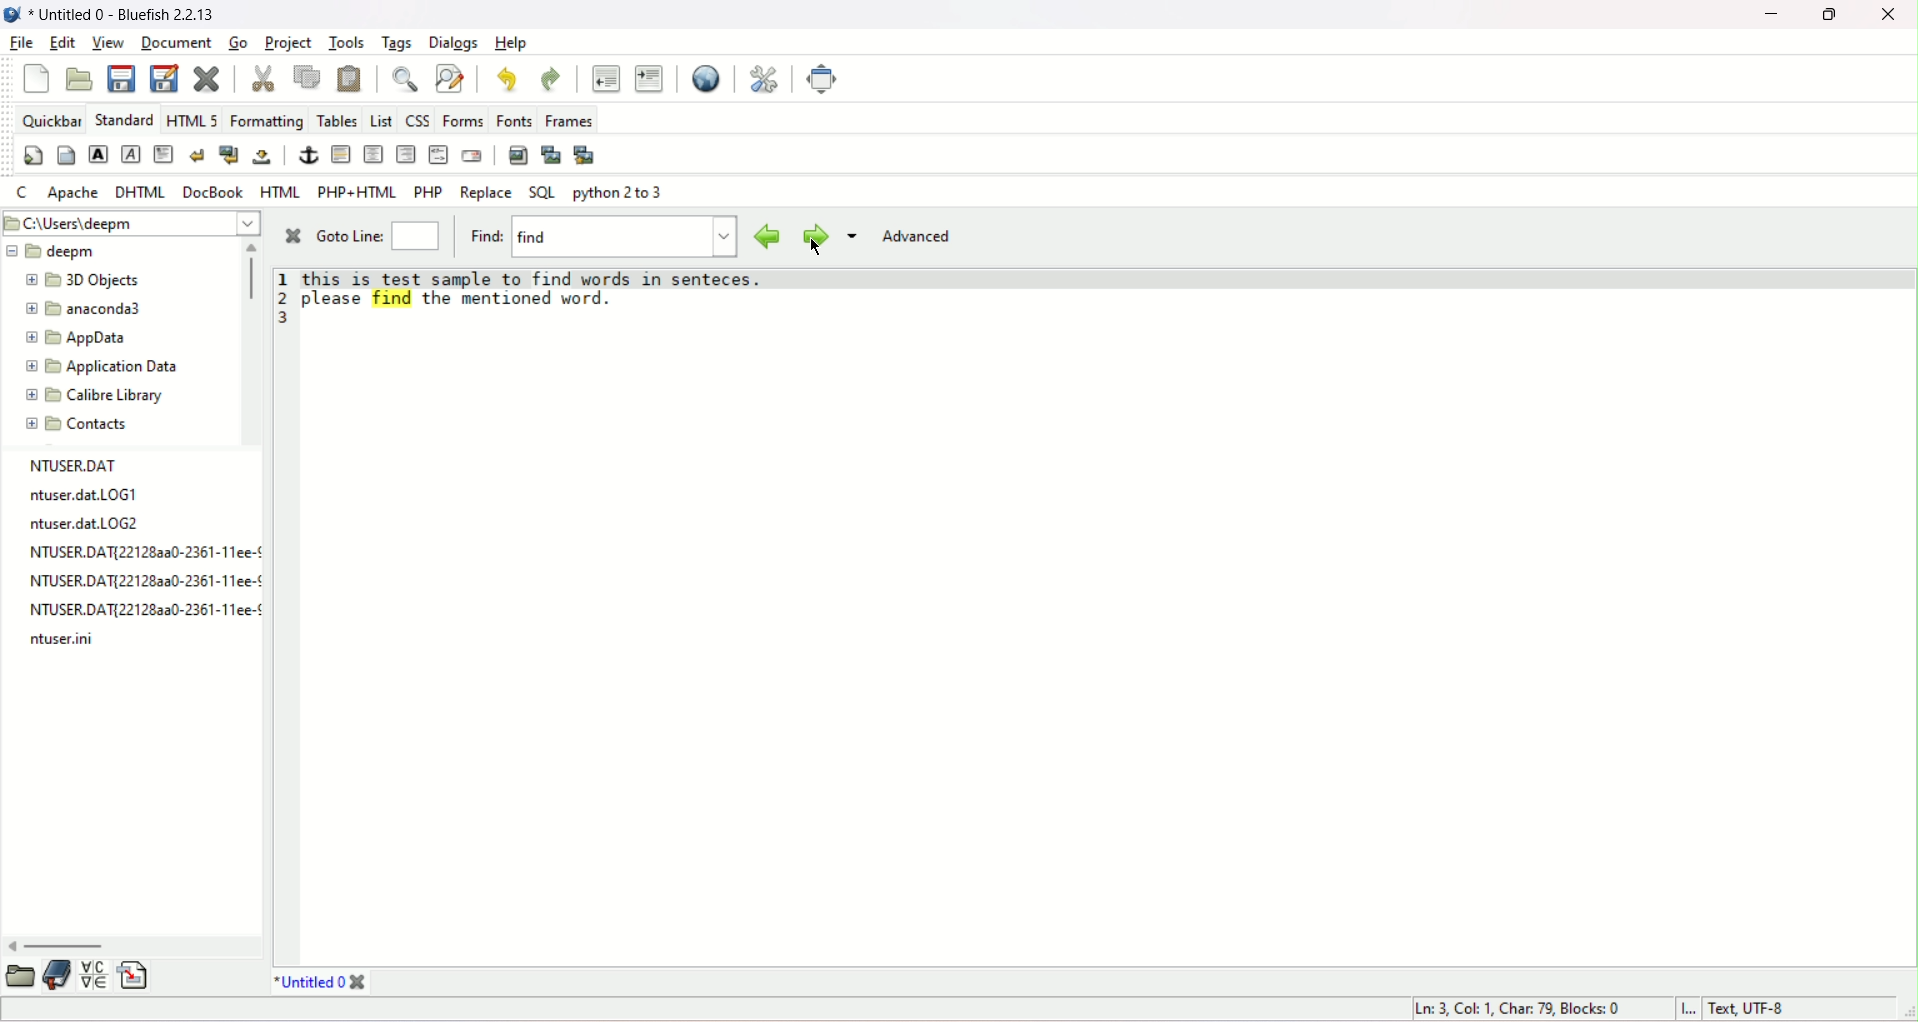 This screenshot has height=1022, width=1918. Describe the element at coordinates (439, 156) in the screenshot. I see `HTML comment` at that location.